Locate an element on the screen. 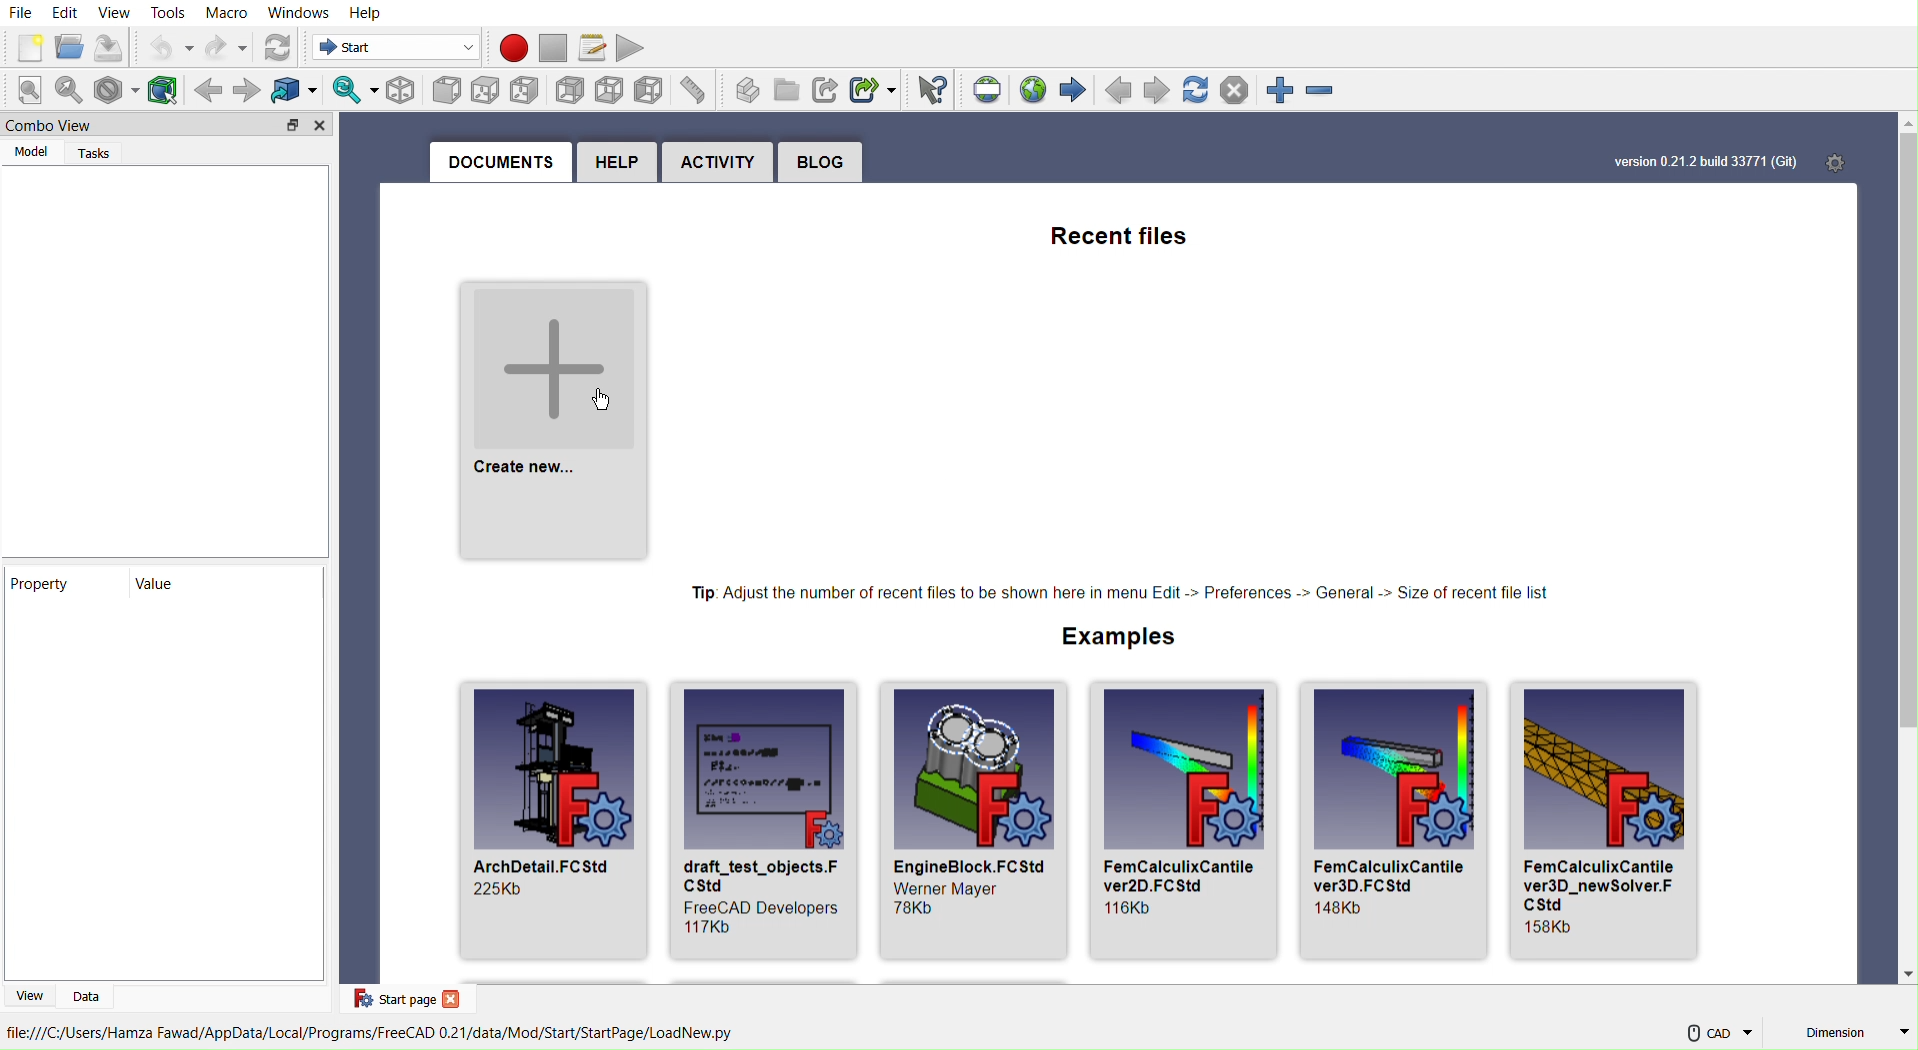 The width and height of the screenshot is (1918, 1050). Activity is located at coordinates (719, 163).